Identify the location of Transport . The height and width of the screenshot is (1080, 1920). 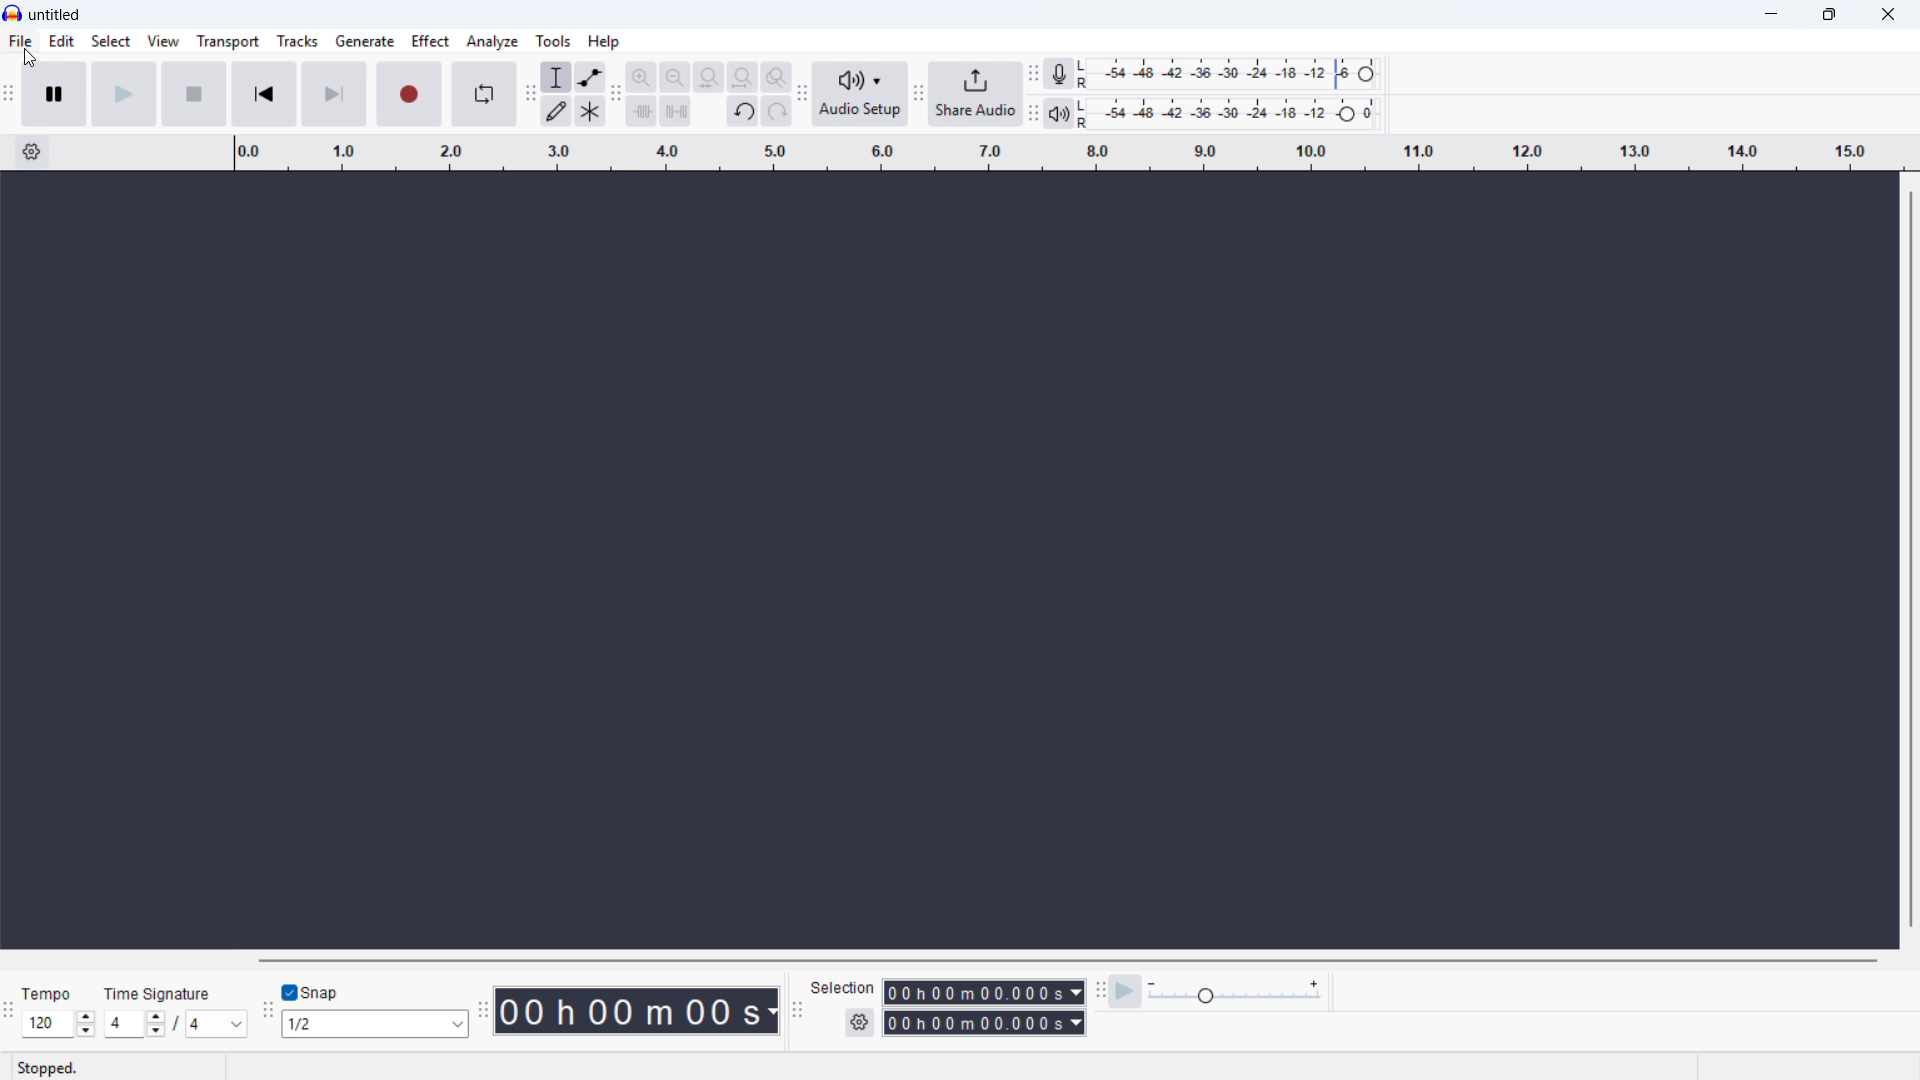
(227, 42).